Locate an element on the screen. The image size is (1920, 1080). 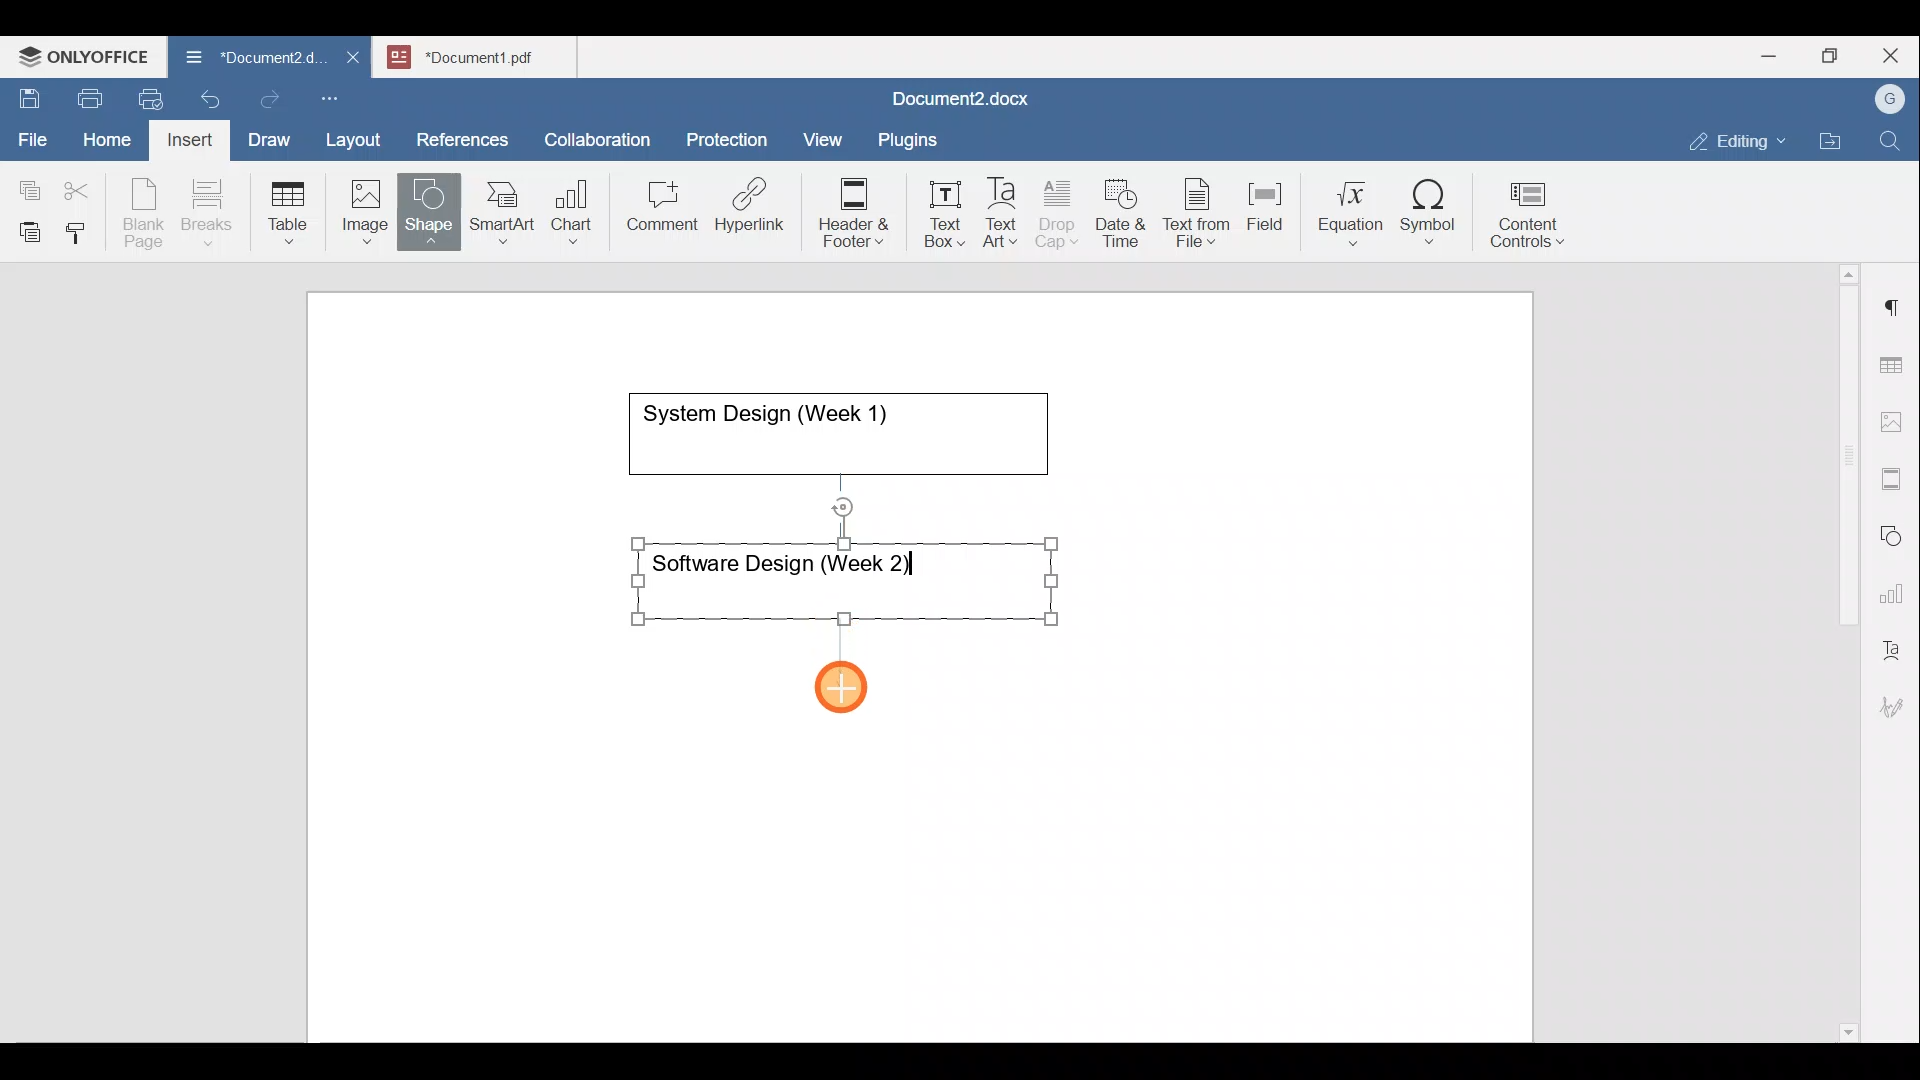
Plugins is located at coordinates (914, 137).